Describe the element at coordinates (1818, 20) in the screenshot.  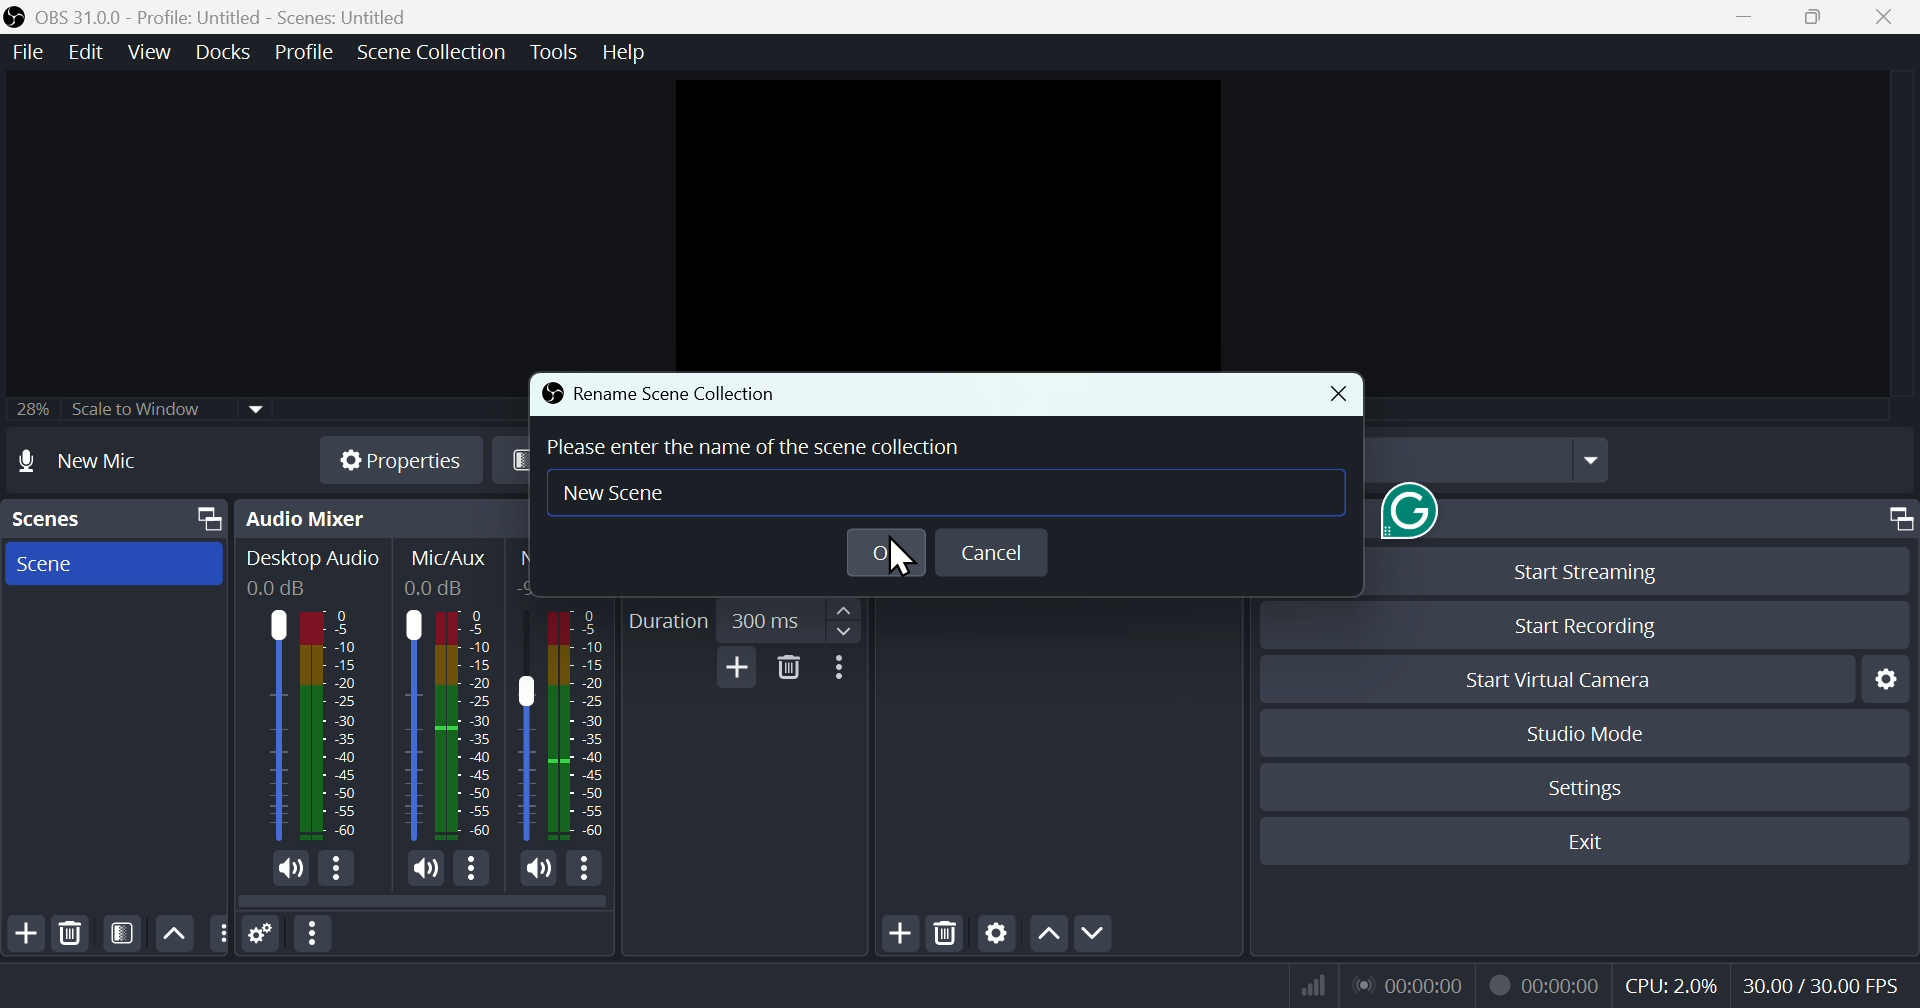
I see `Maximise` at that location.